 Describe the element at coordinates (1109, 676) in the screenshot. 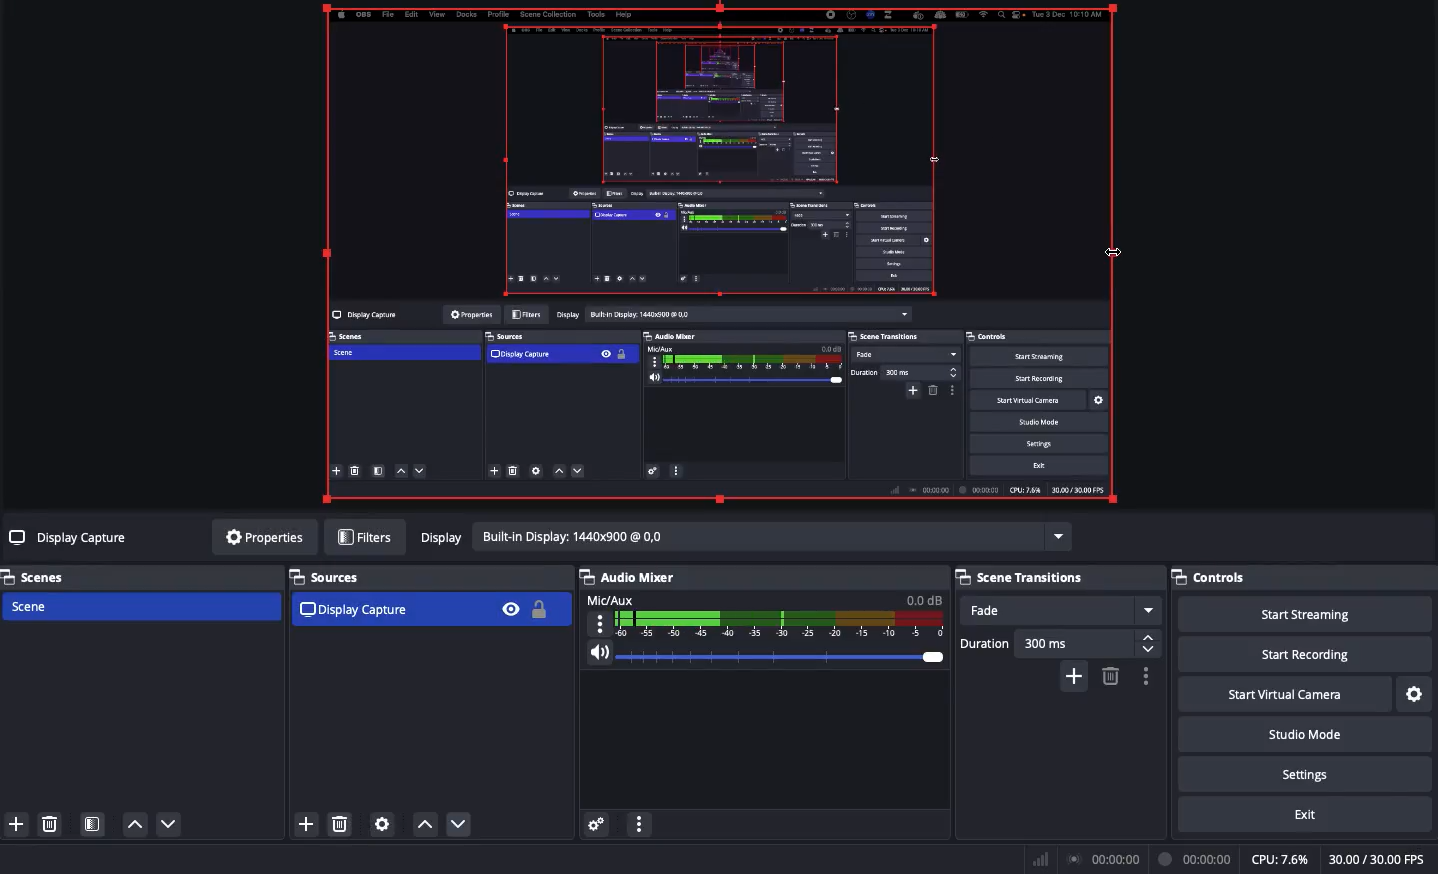

I see `Delete` at that location.